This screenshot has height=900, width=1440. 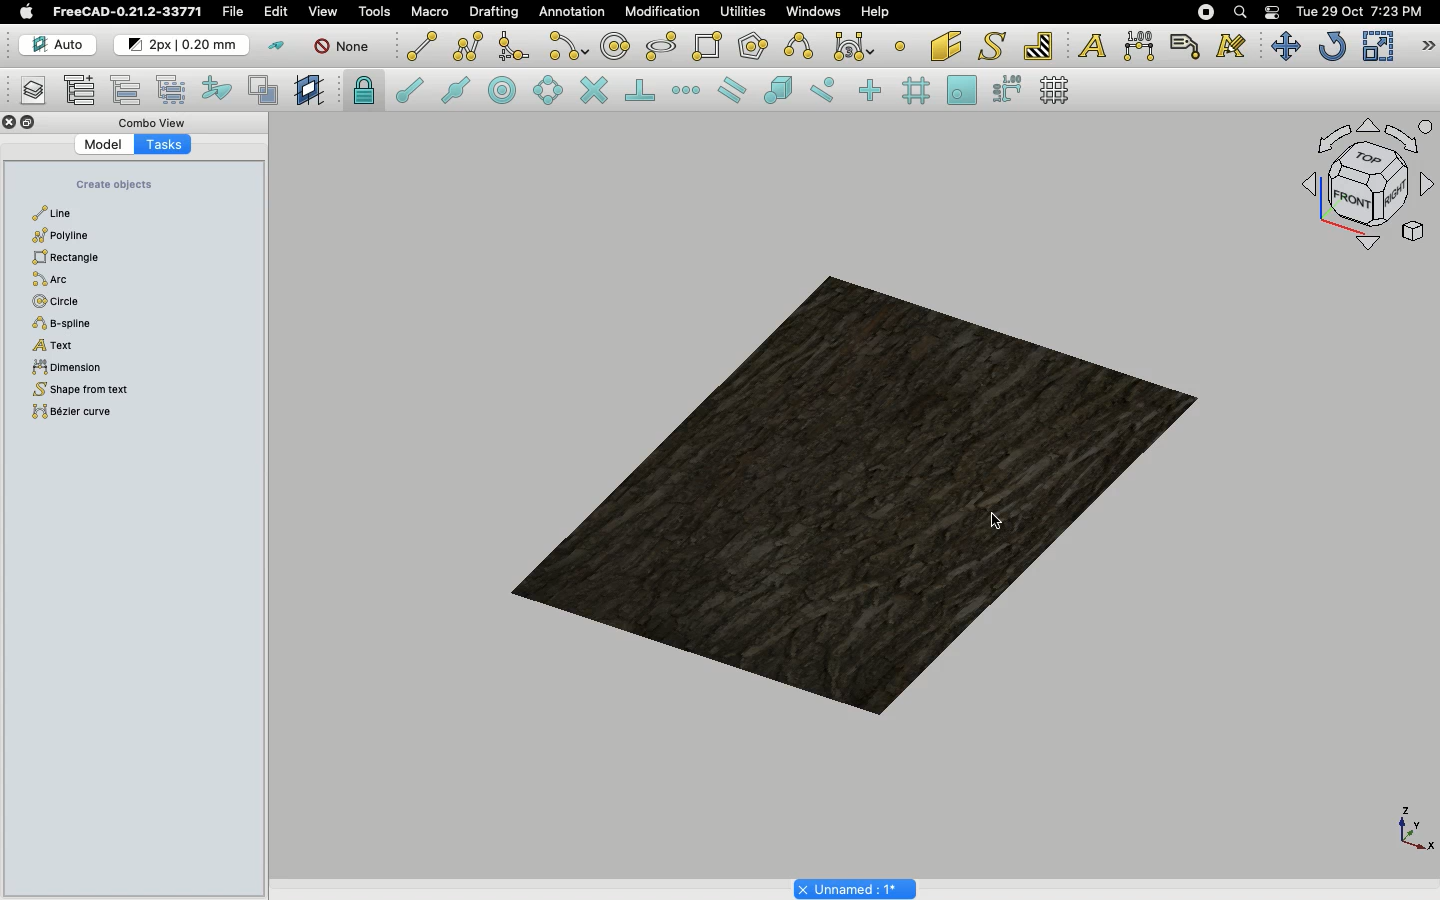 I want to click on Notification, so click(x=1273, y=11).